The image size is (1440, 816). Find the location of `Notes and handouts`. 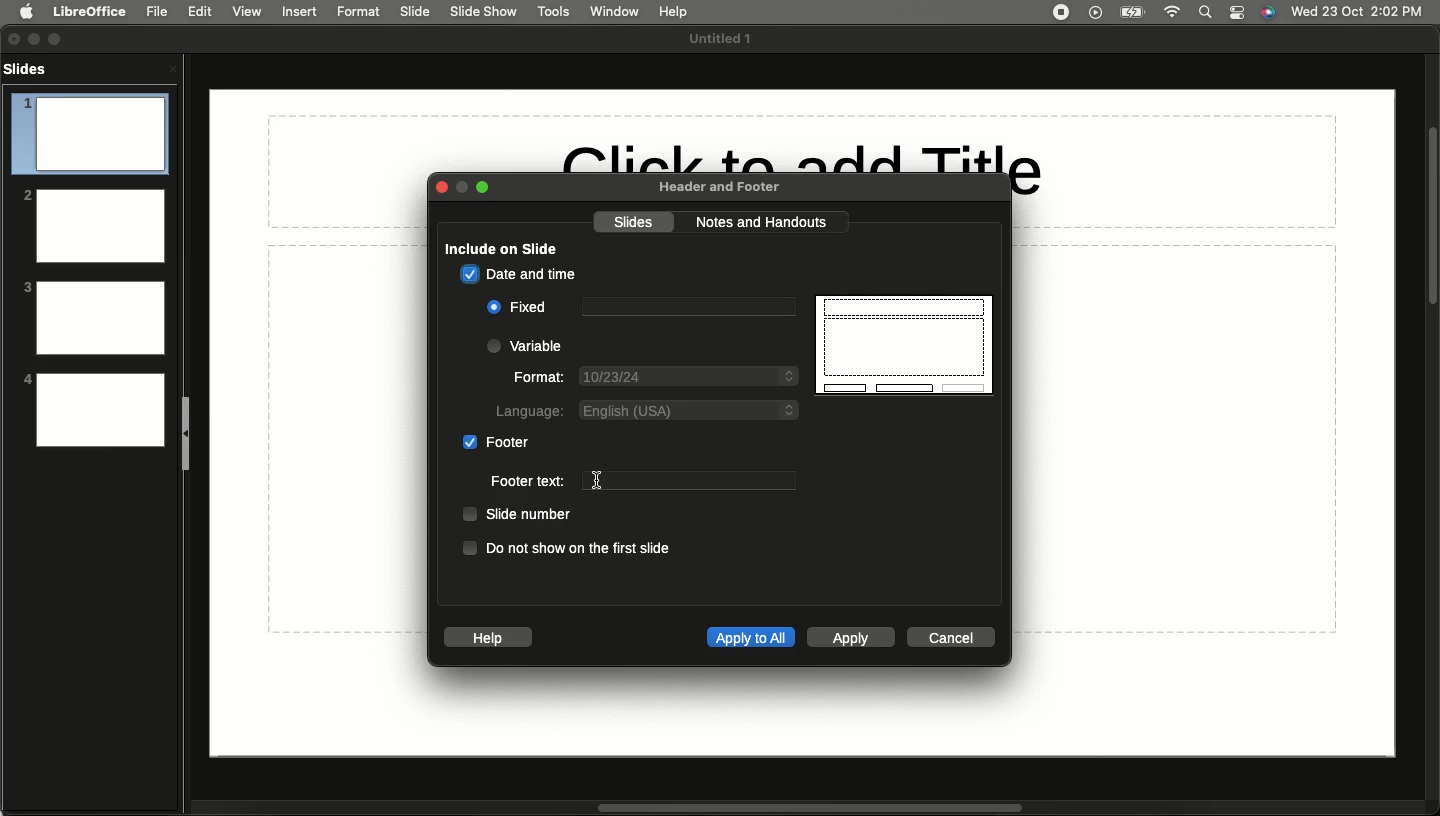

Notes and handouts is located at coordinates (763, 223).